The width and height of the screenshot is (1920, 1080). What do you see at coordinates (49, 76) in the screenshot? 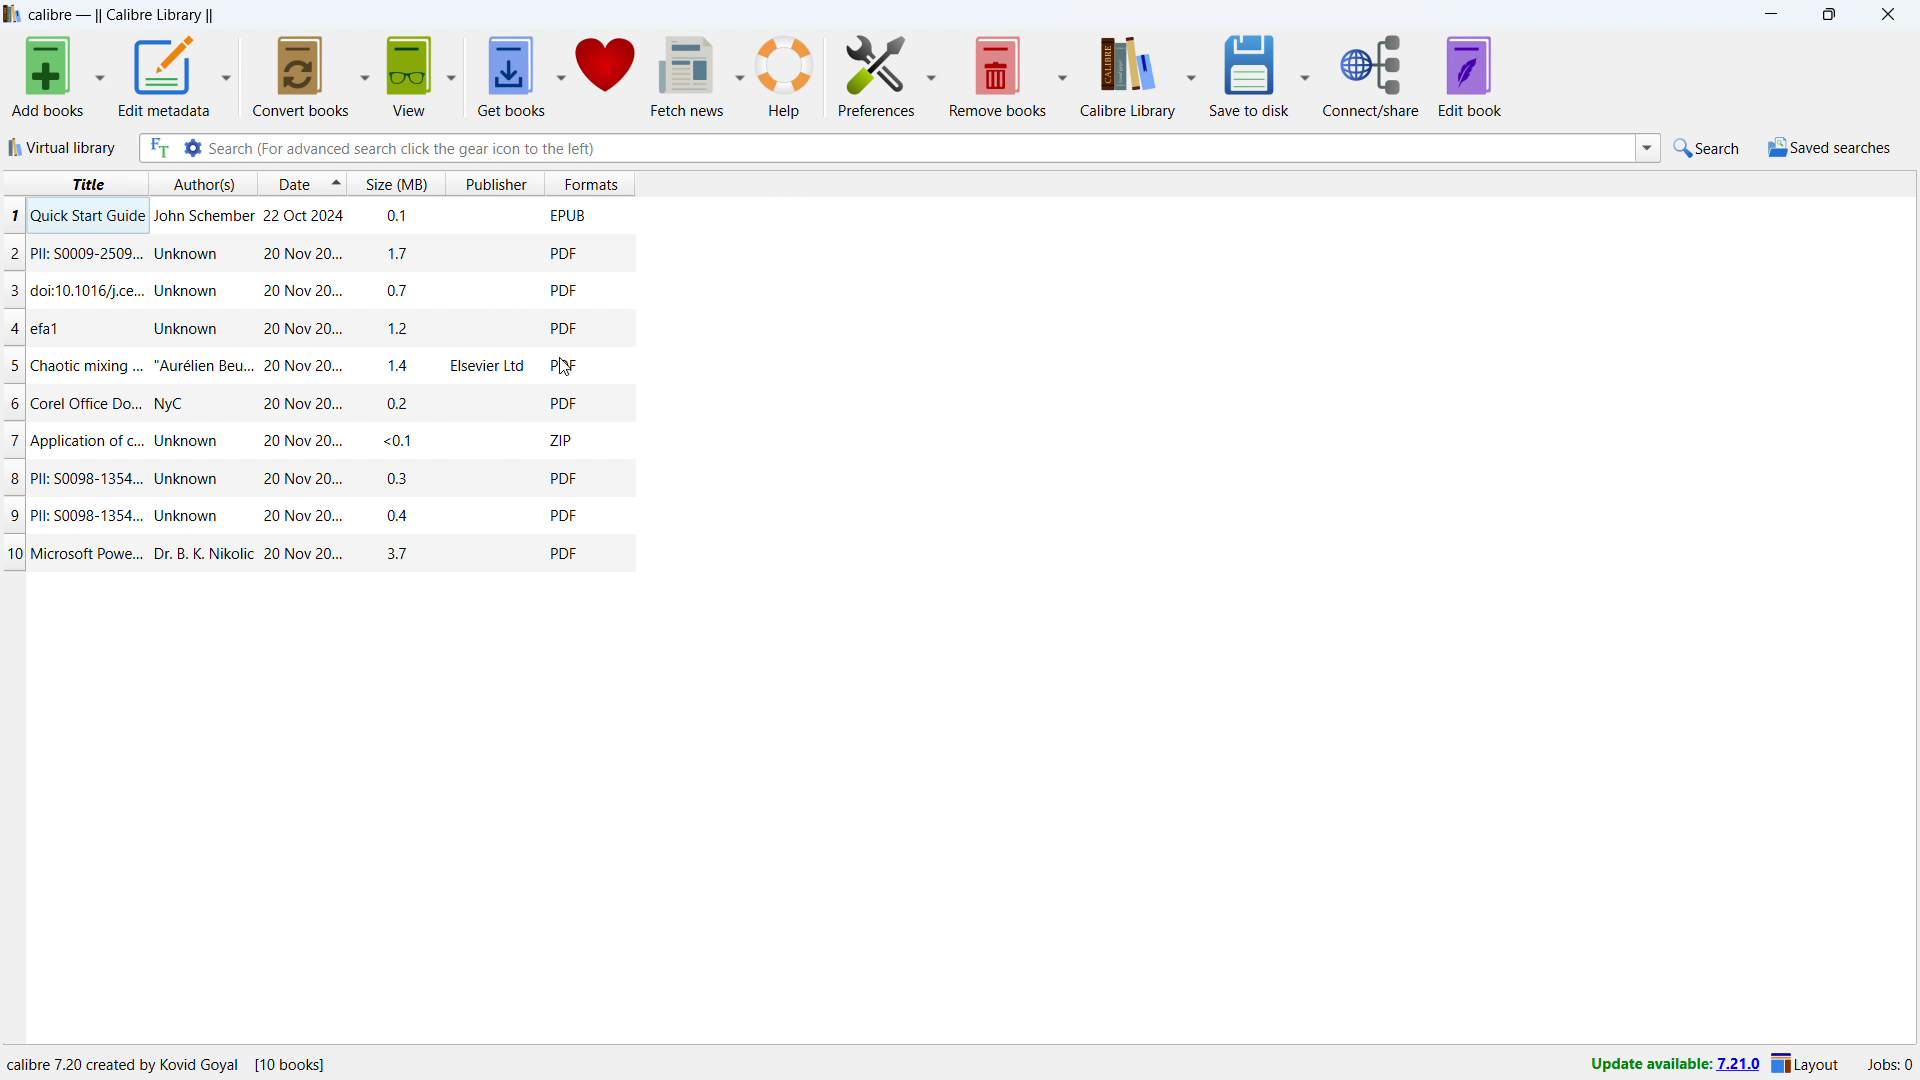
I see `add books` at bounding box center [49, 76].